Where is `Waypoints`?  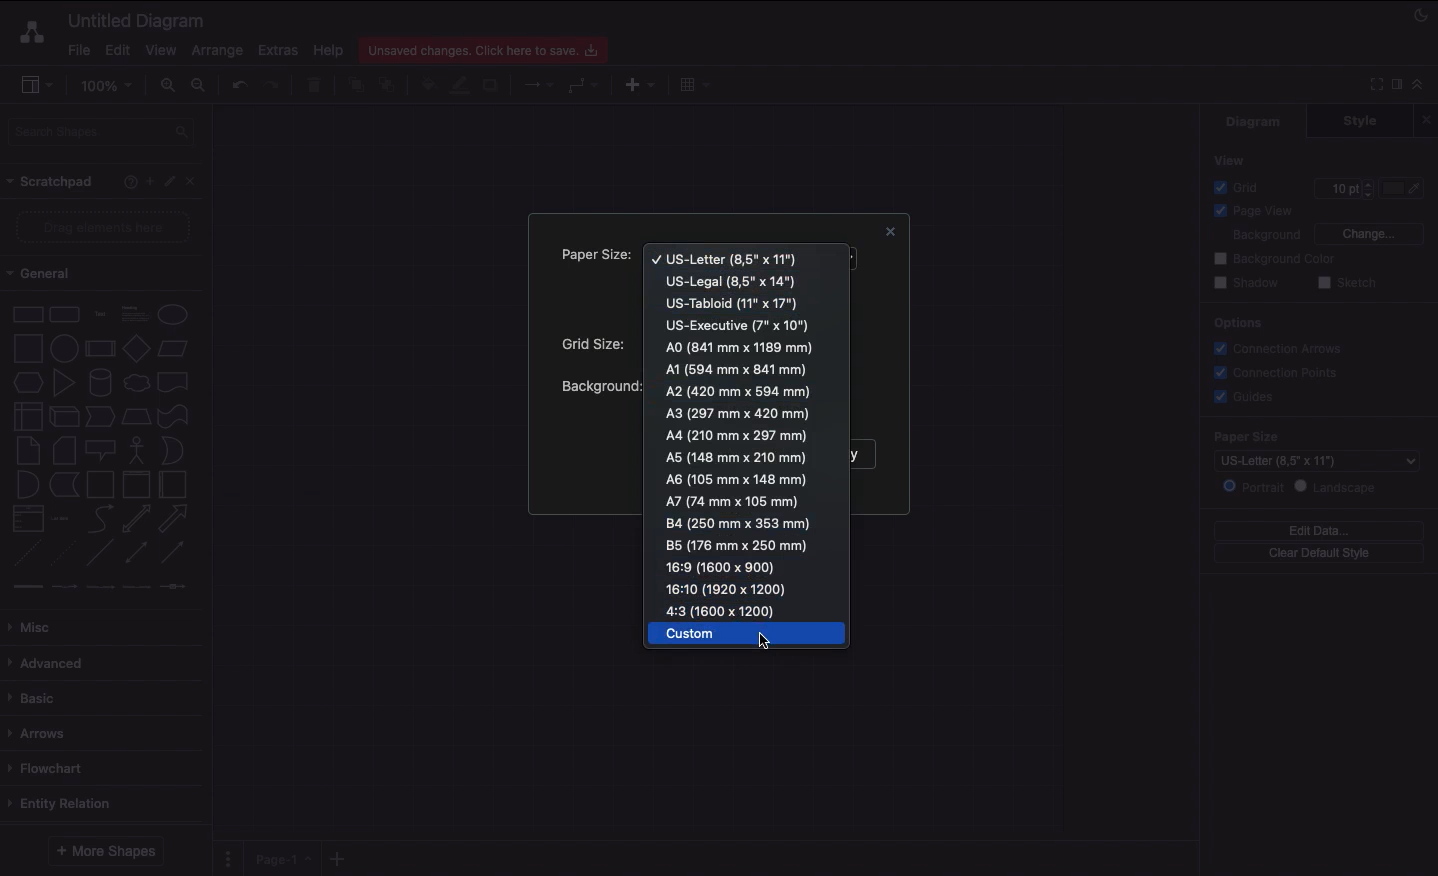
Waypoints is located at coordinates (584, 87).